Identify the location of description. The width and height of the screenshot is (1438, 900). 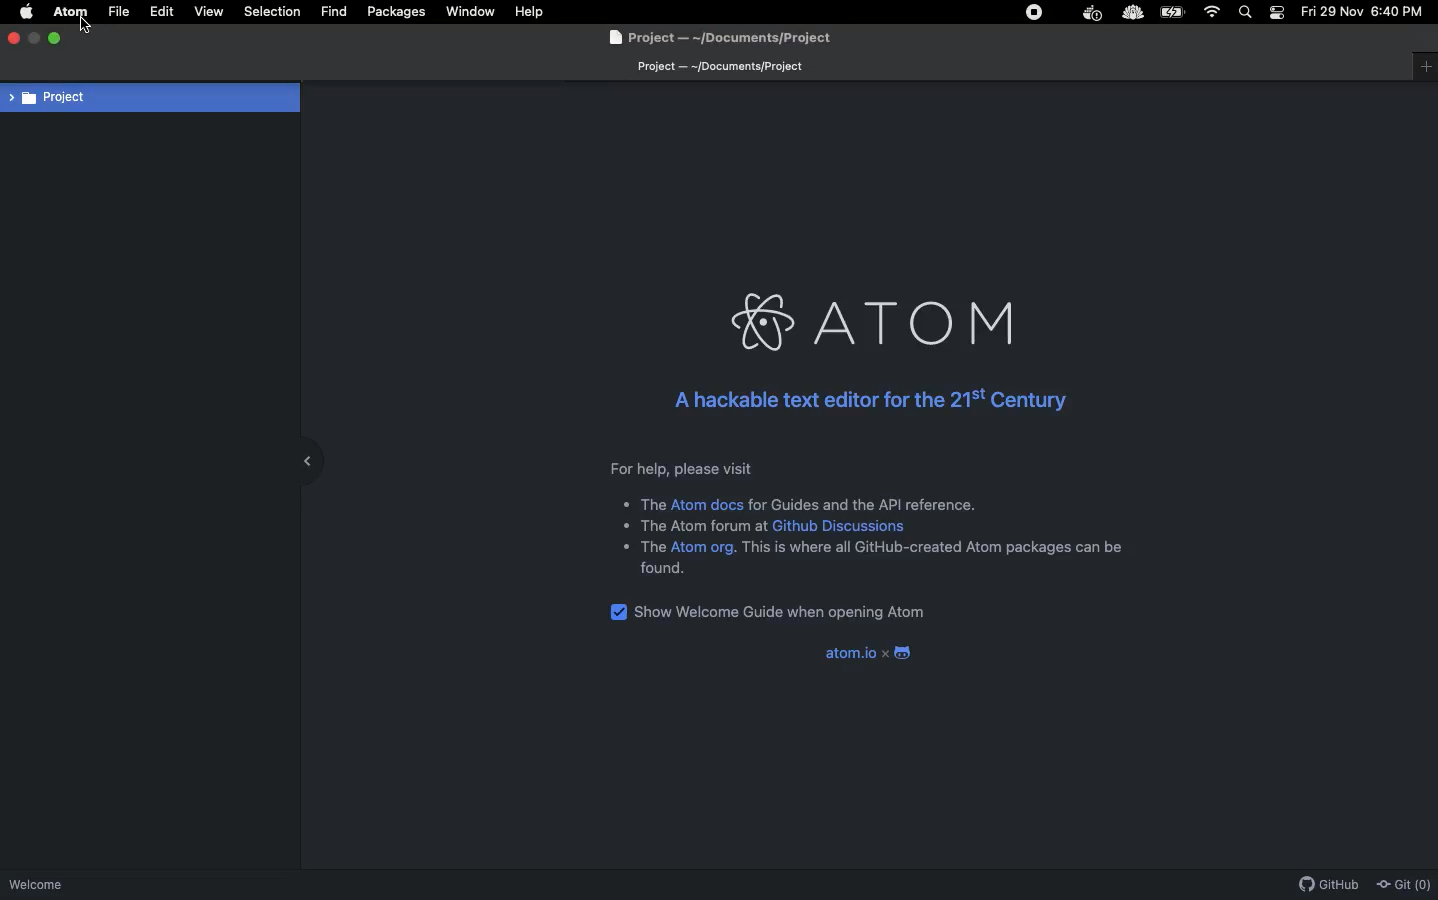
(652, 504).